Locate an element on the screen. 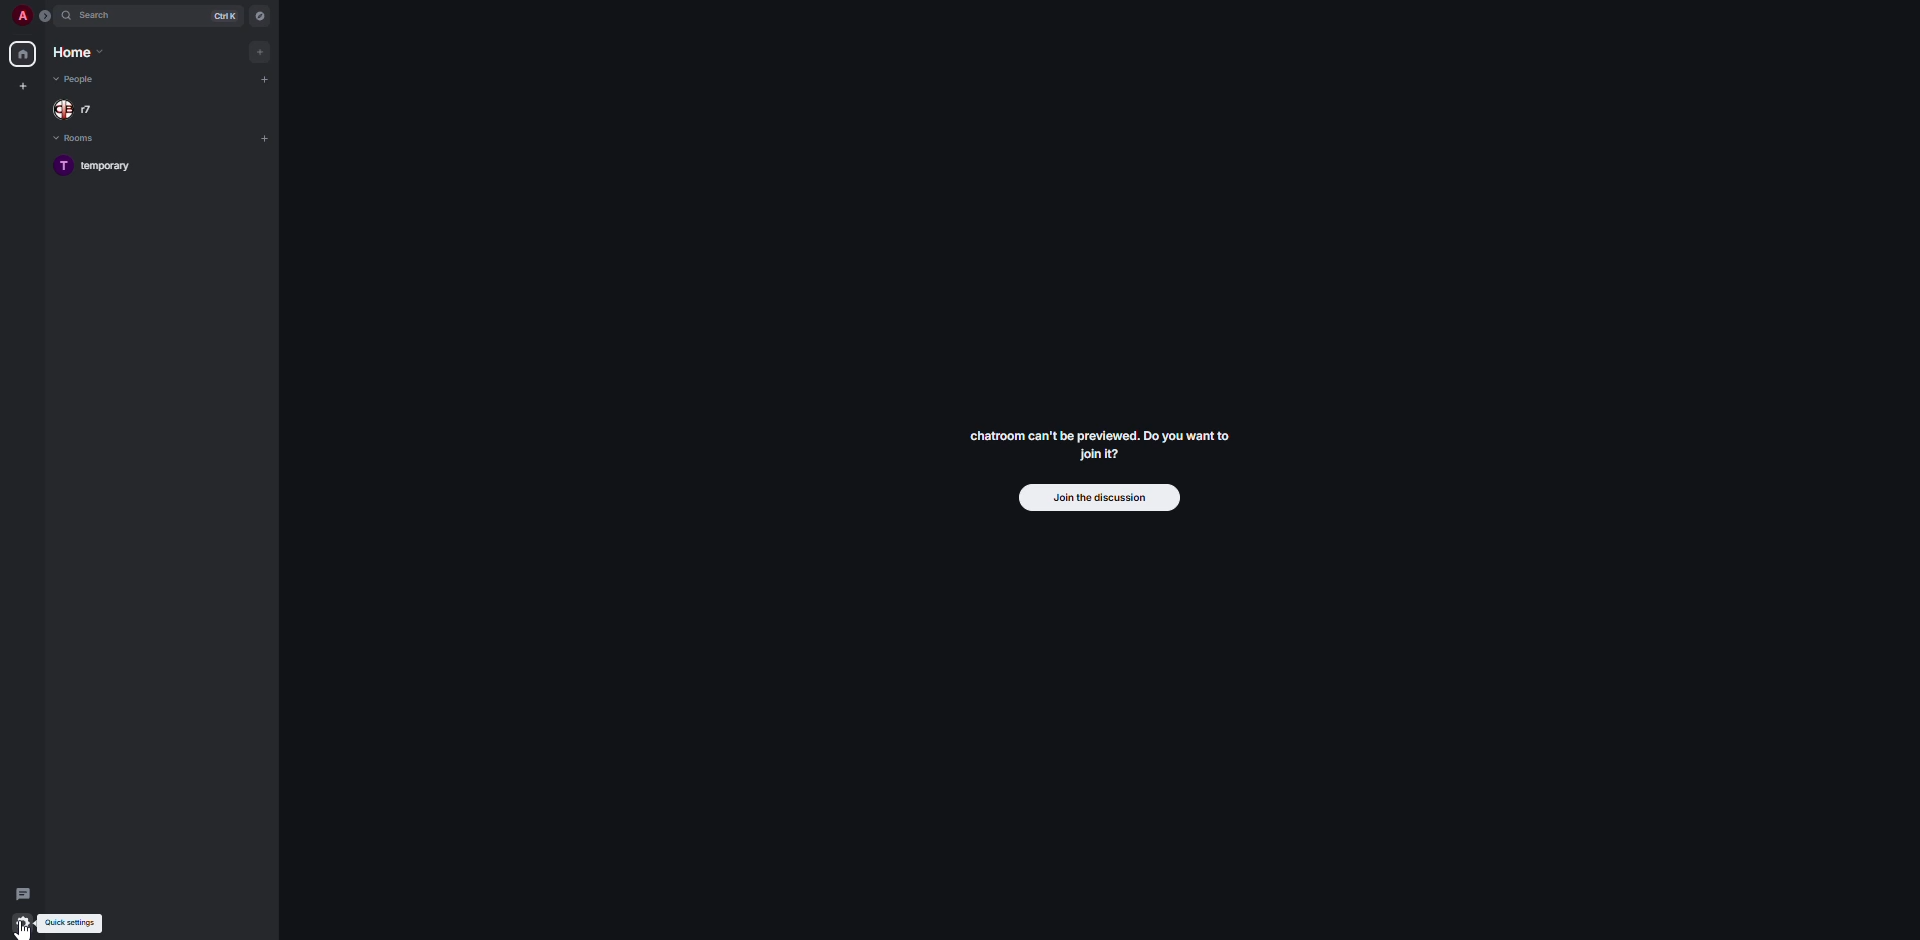 The width and height of the screenshot is (1920, 940). create space is located at coordinates (22, 85).